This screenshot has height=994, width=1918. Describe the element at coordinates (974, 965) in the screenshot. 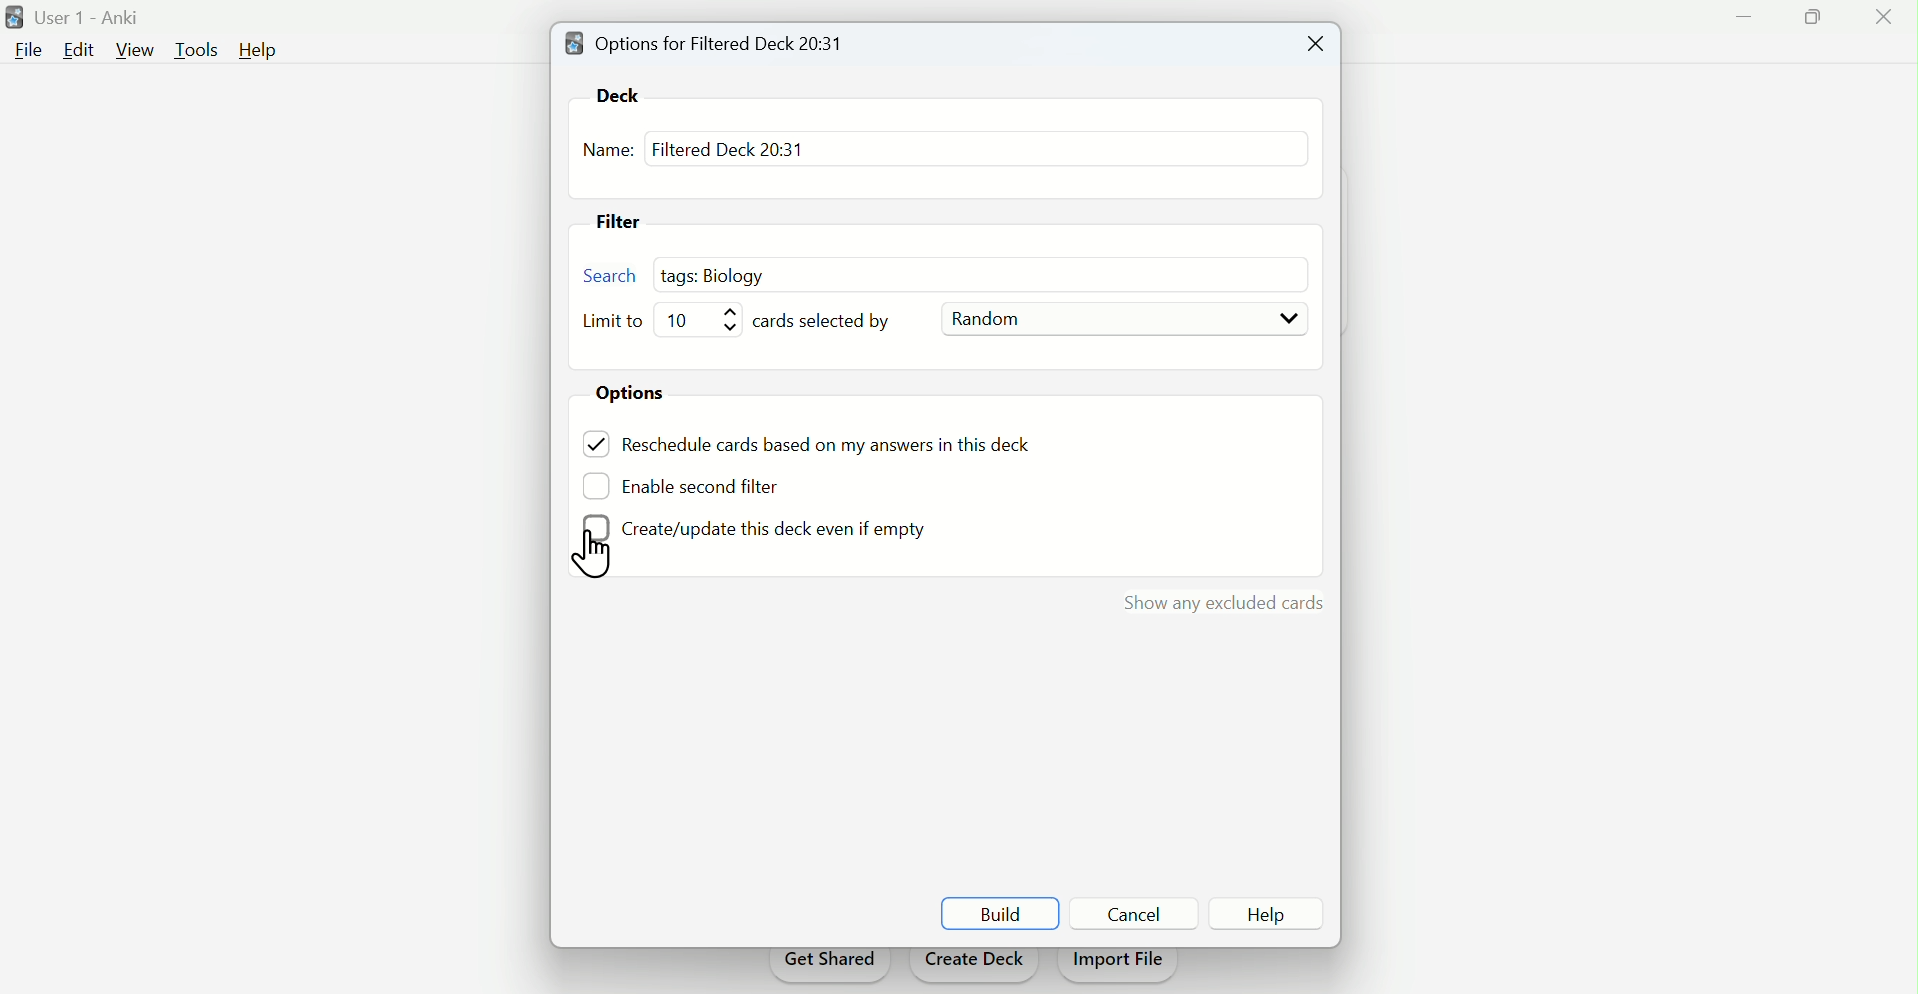

I see `Create deck` at that location.